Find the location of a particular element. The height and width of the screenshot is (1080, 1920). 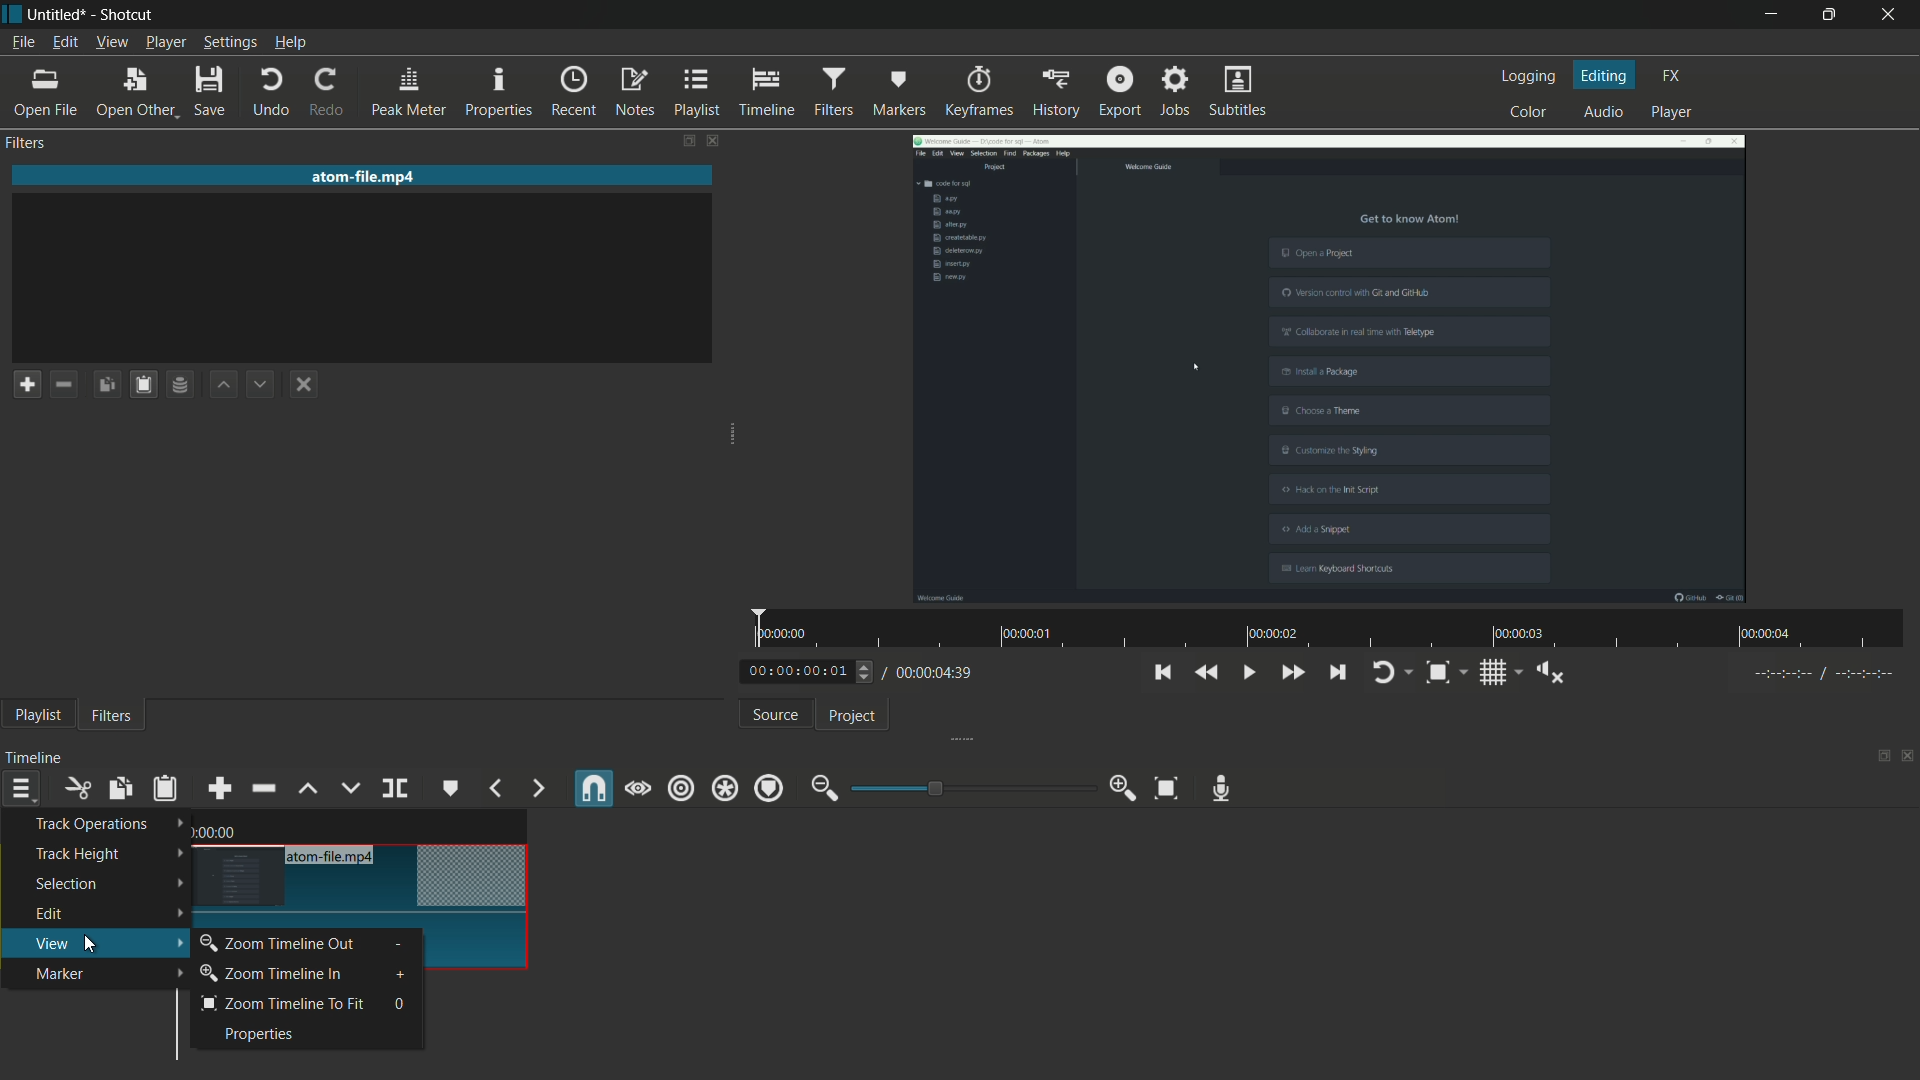

subtitles is located at coordinates (1239, 92).